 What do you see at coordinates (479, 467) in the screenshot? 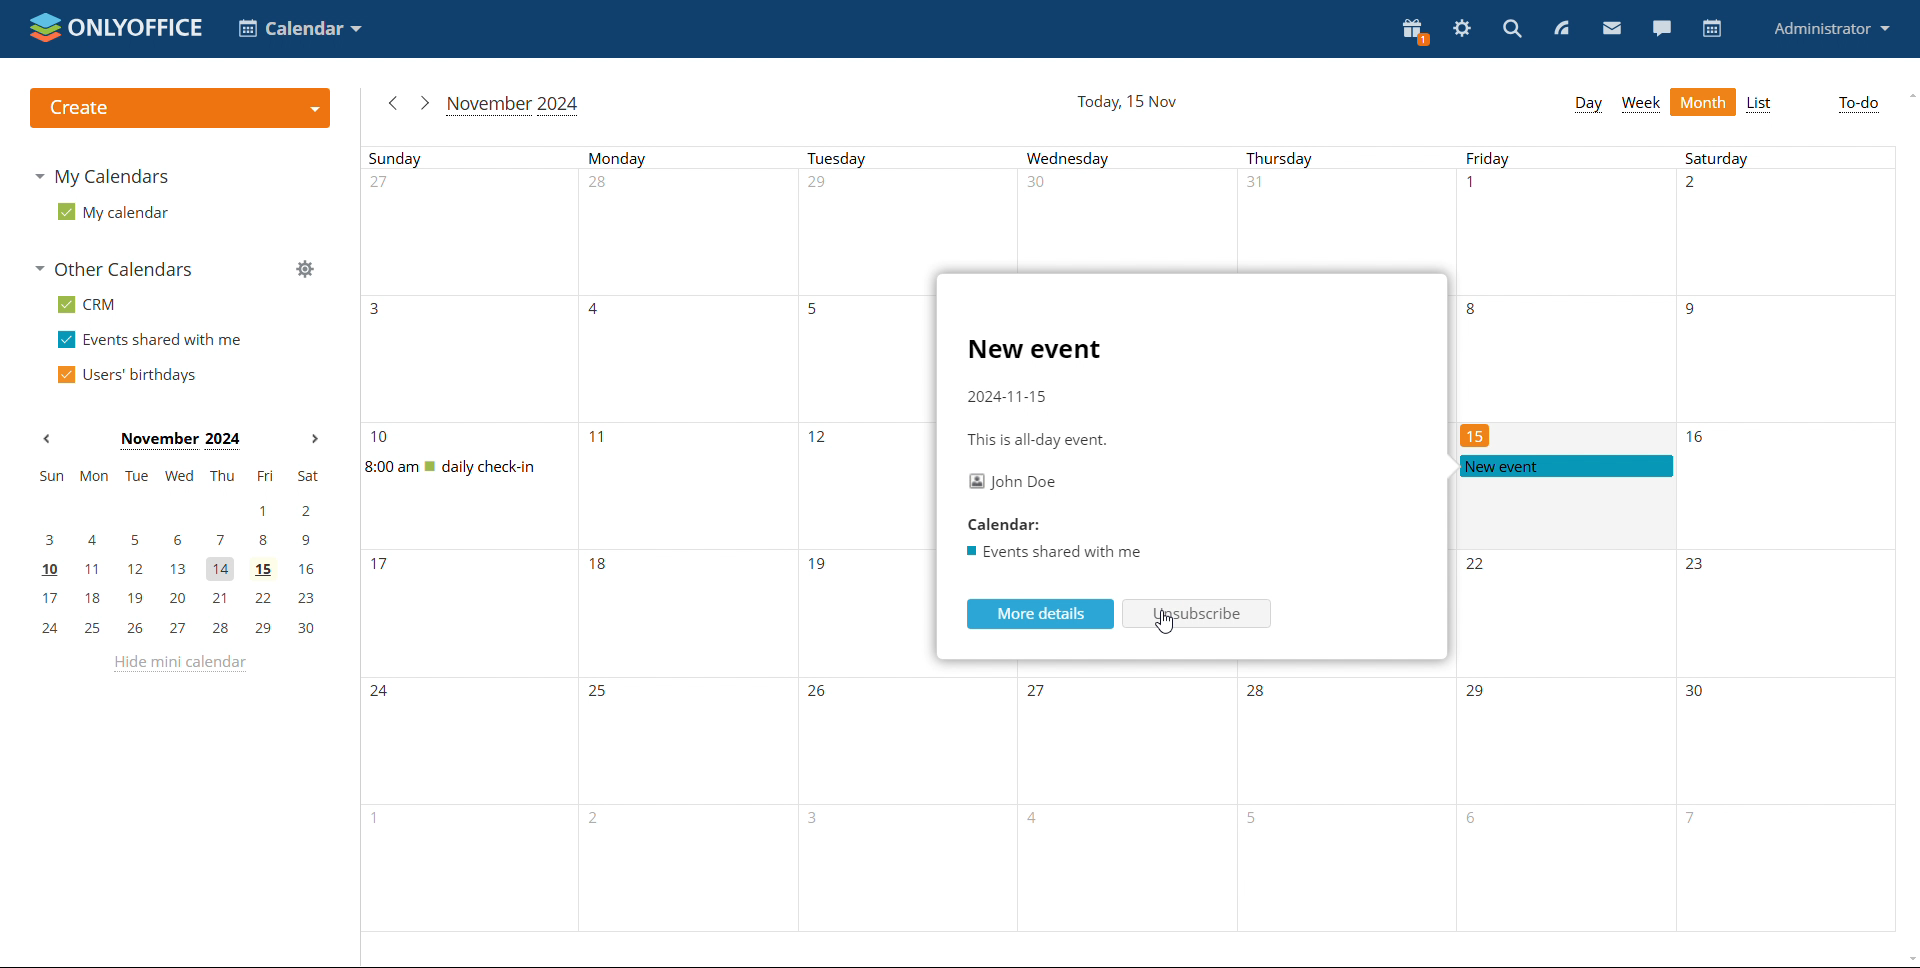
I see `event by current user` at bounding box center [479, 467].